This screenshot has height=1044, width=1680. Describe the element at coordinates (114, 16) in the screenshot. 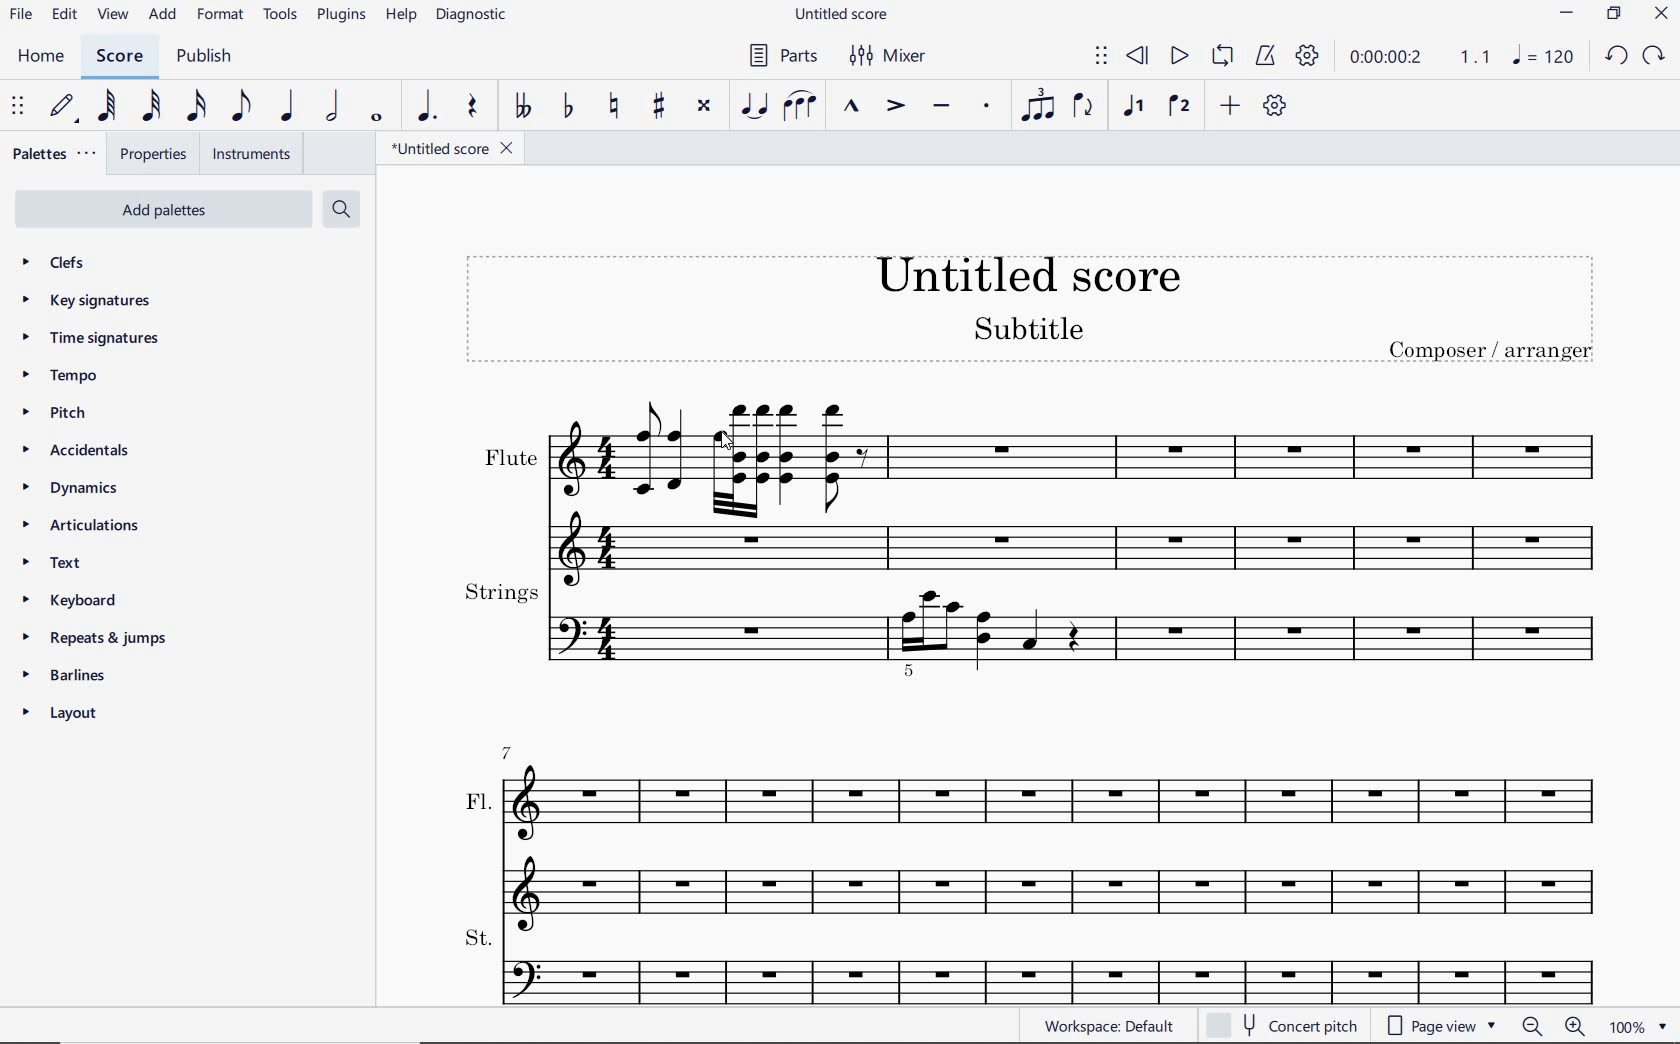

I see `view` at that location.